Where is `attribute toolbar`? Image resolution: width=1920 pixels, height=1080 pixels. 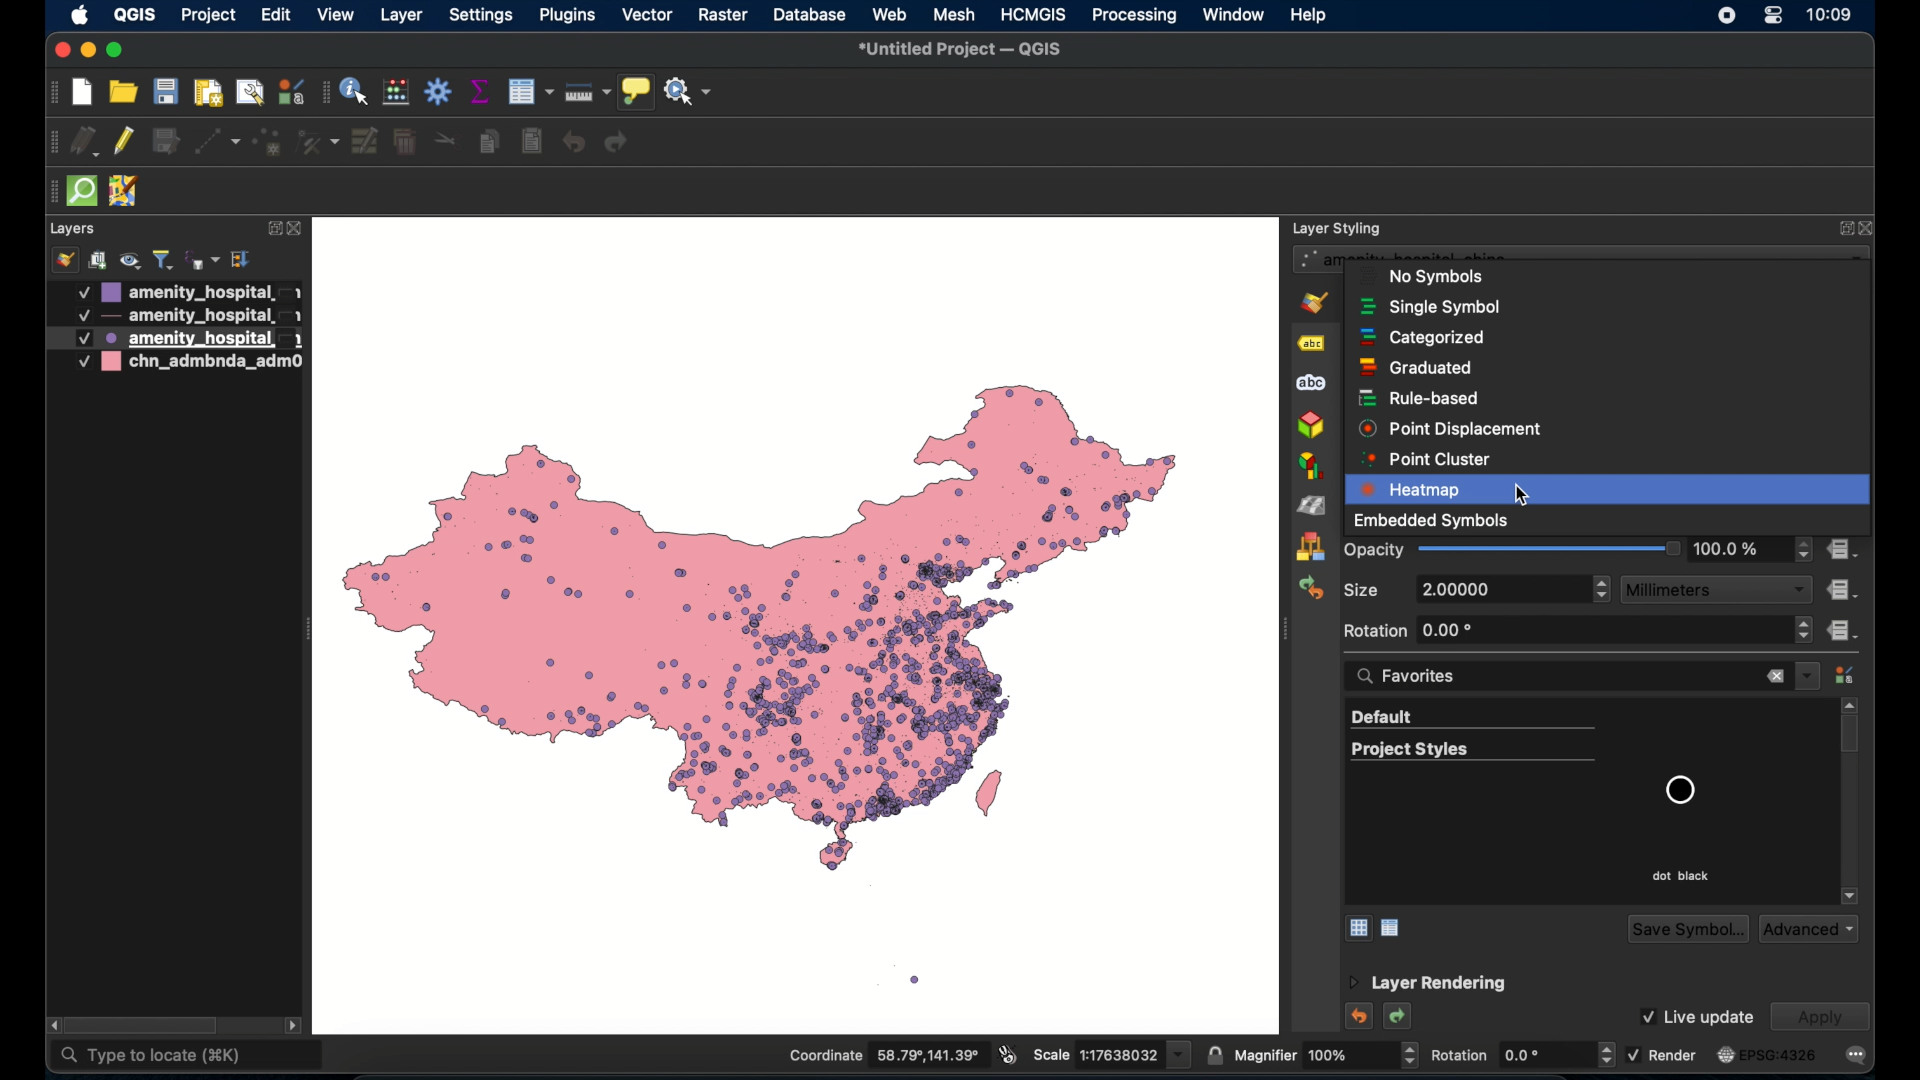 attribute toolbar is located at coordinates (325, 95).